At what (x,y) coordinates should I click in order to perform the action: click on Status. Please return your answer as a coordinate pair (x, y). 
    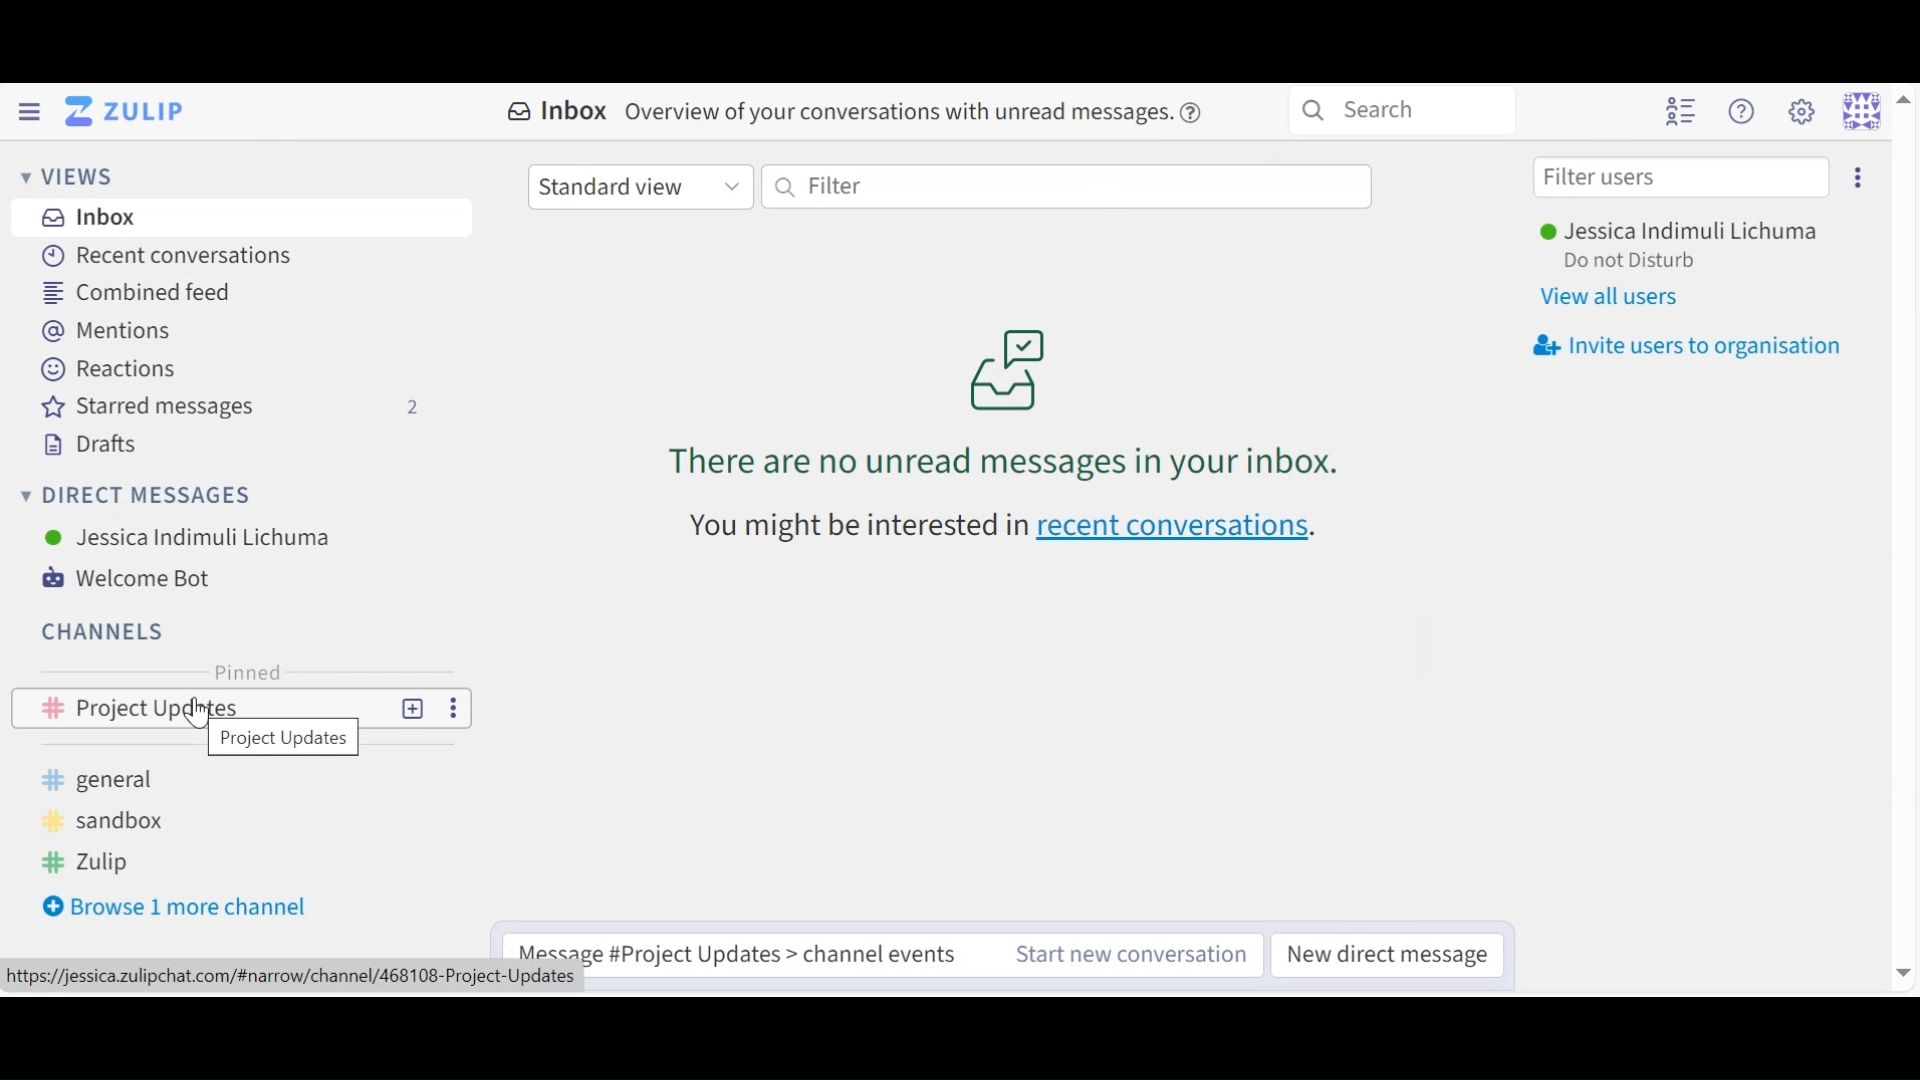
    Looking at the image, I should click on (1631, 262).